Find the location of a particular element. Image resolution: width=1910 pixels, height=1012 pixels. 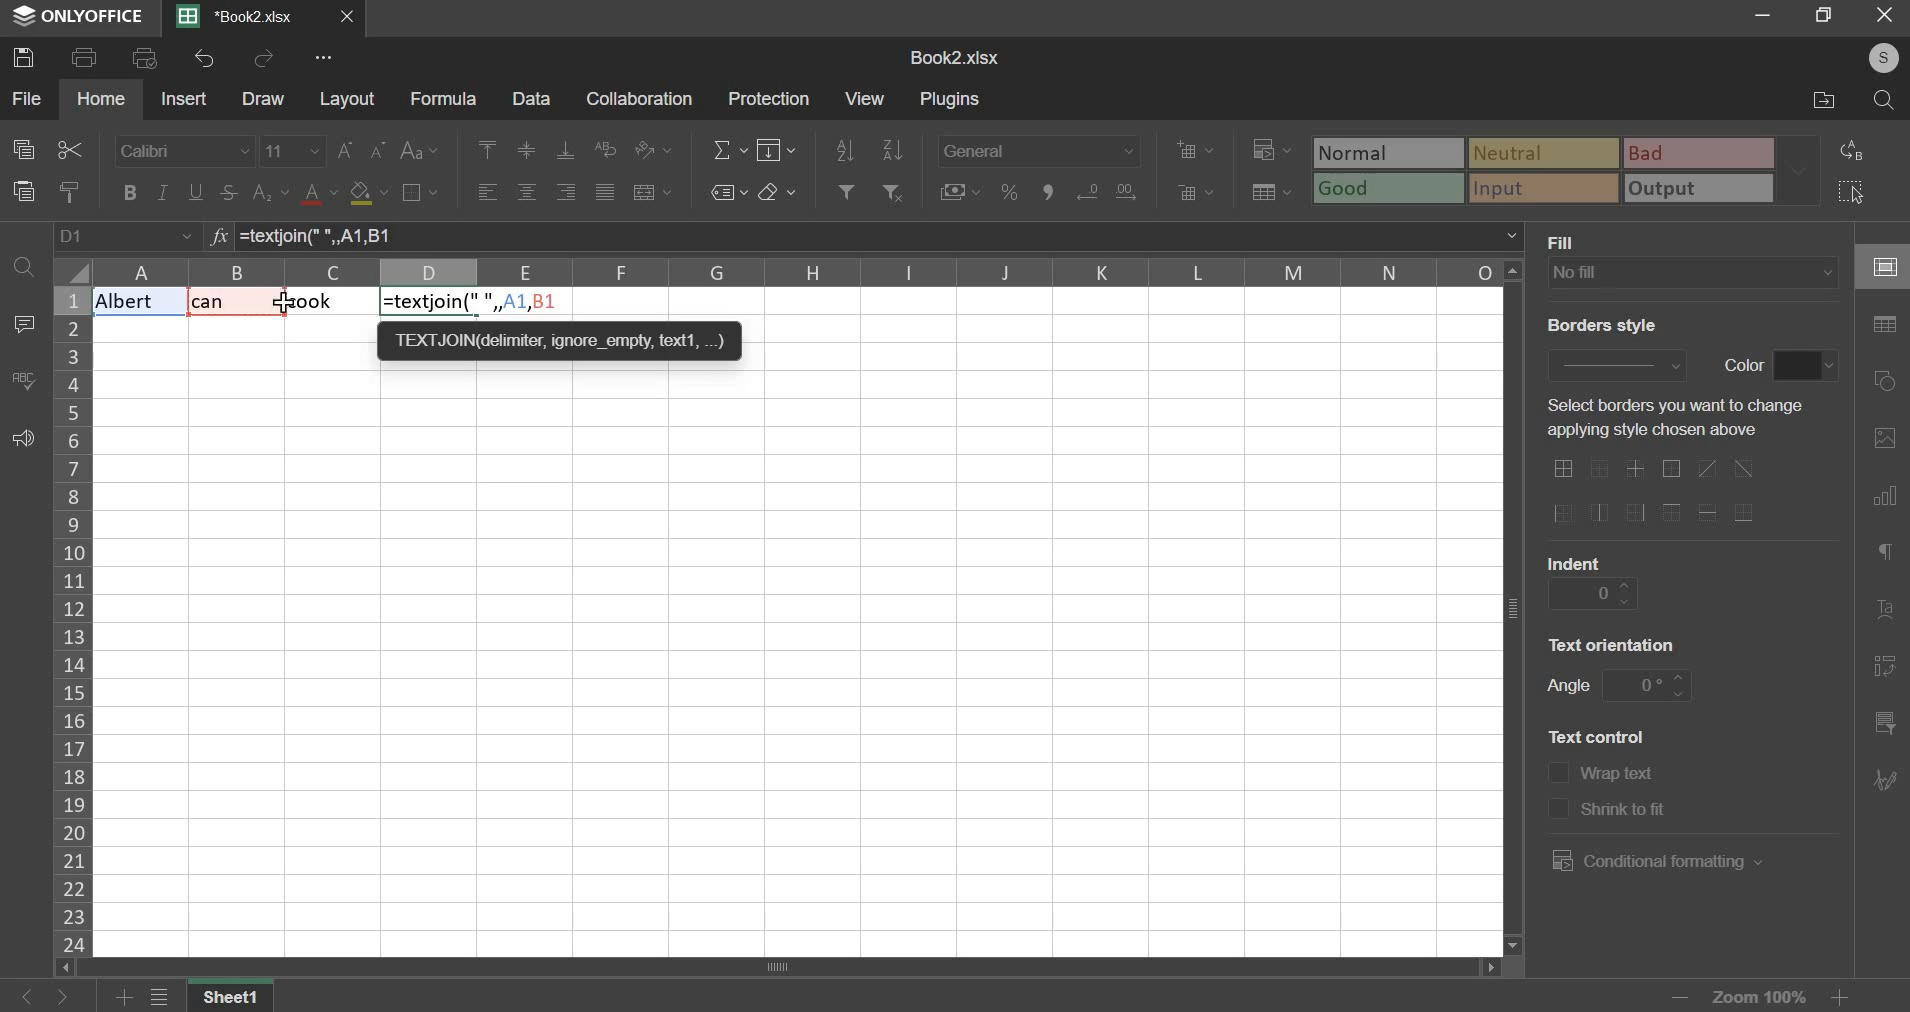

protection is located at coordinates (773, 98).